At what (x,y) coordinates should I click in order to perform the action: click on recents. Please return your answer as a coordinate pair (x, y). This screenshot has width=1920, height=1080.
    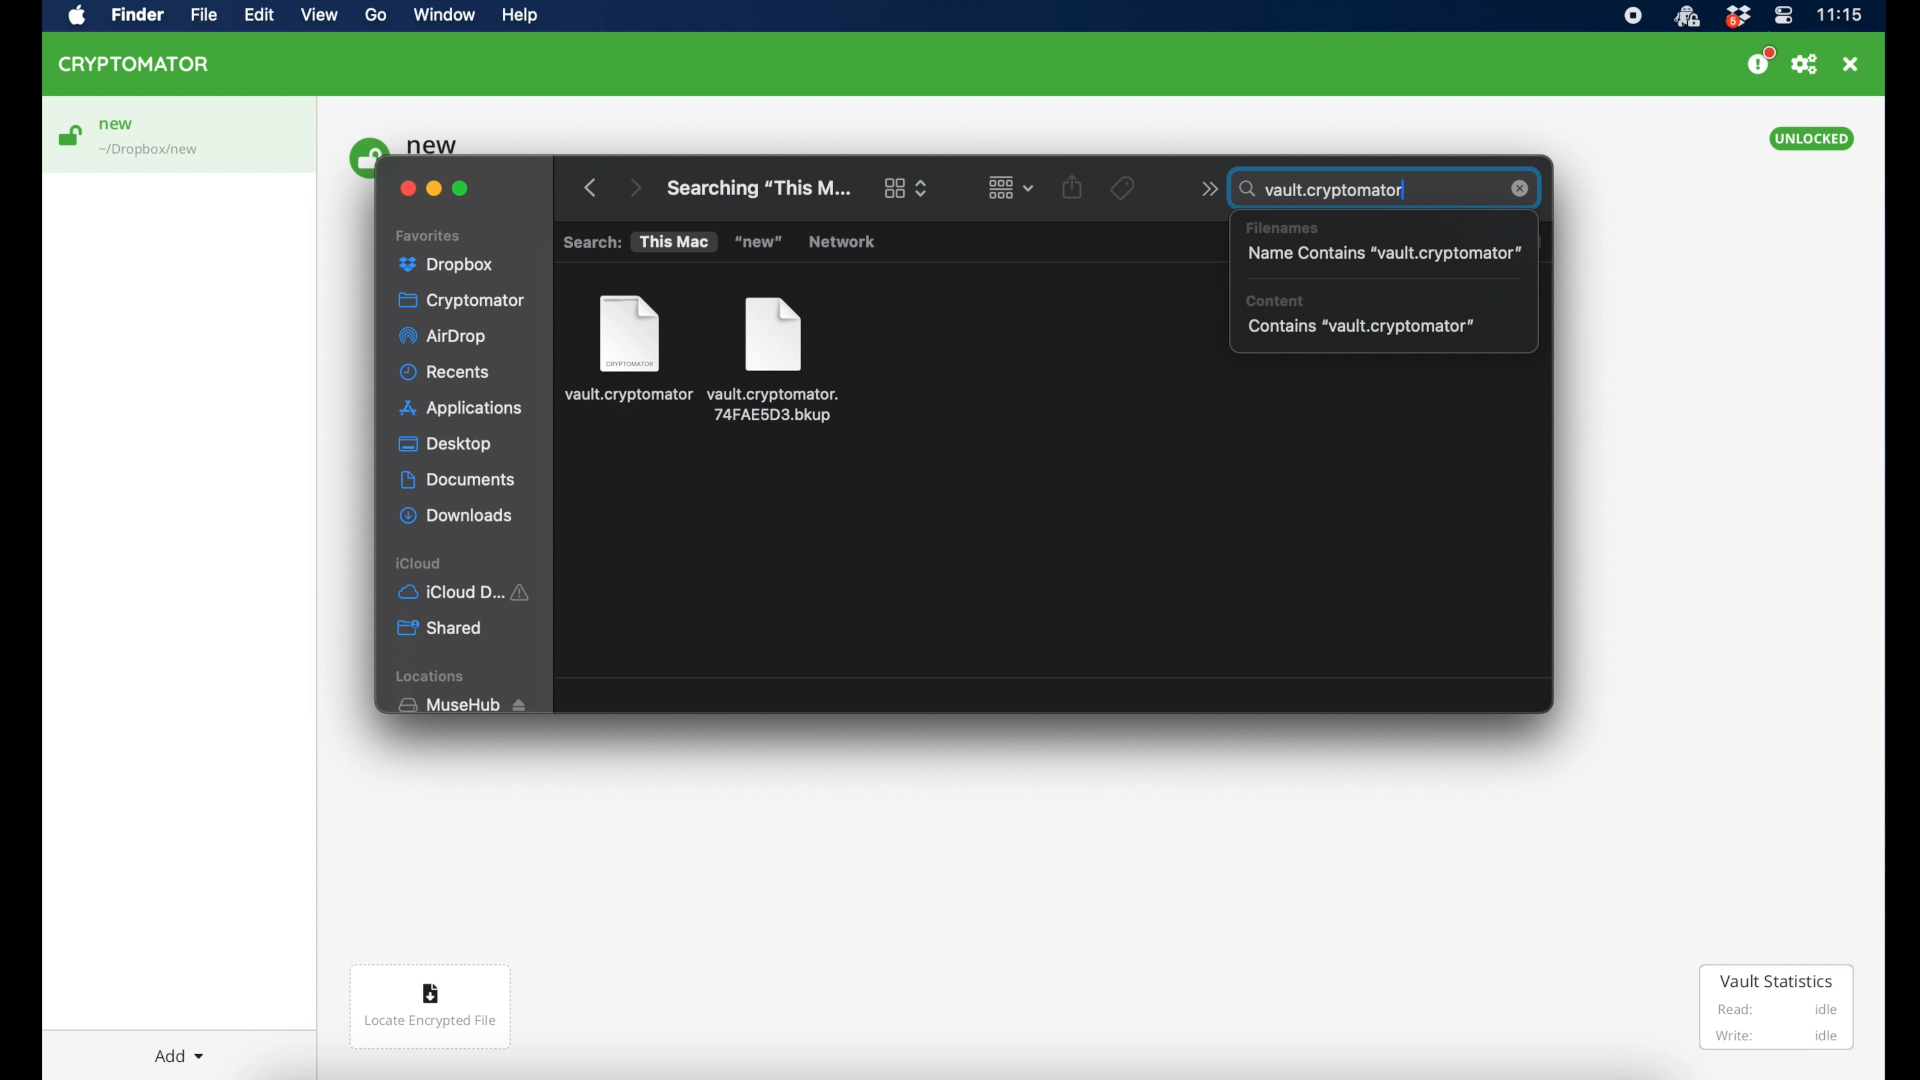
    Looking at the image, I should click on (445, 372).